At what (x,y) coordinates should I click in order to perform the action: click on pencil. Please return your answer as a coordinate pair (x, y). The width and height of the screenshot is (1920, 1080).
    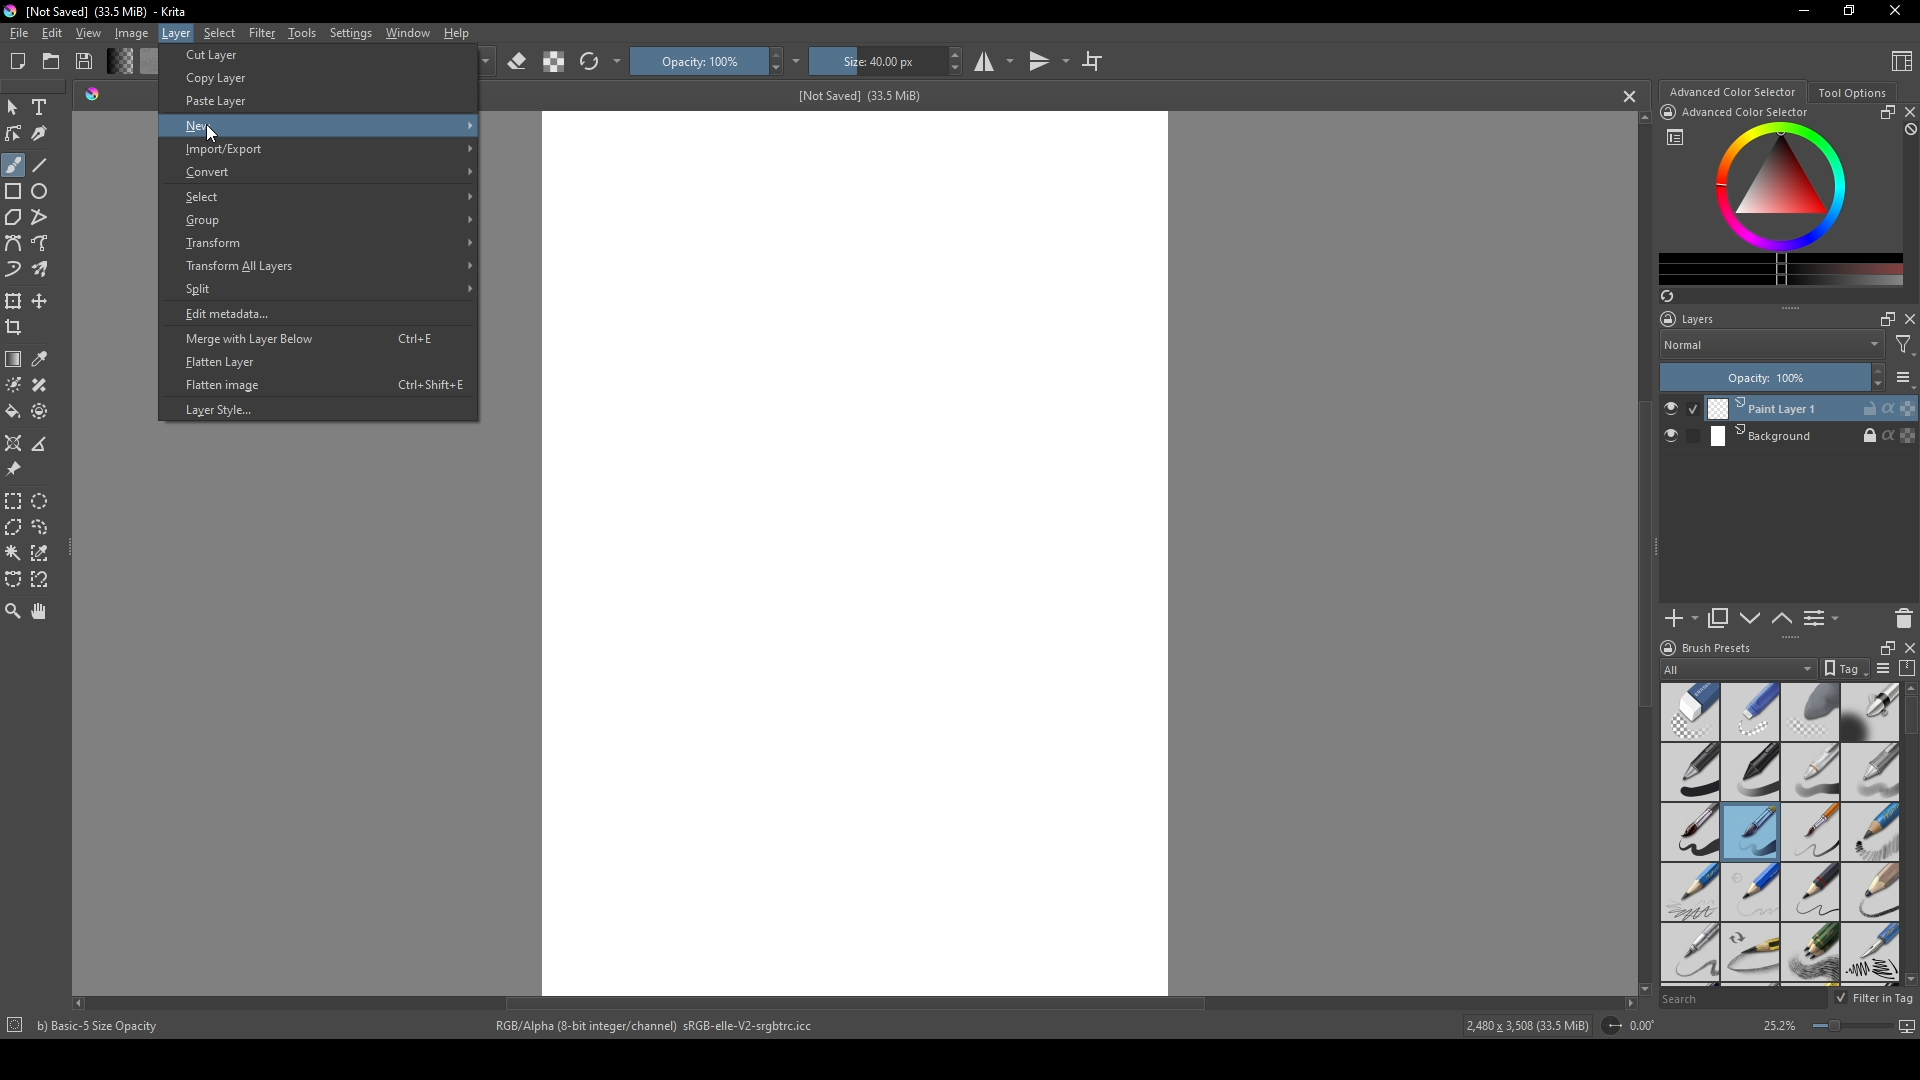
    Looking at the image, I should click on (1871, 833).